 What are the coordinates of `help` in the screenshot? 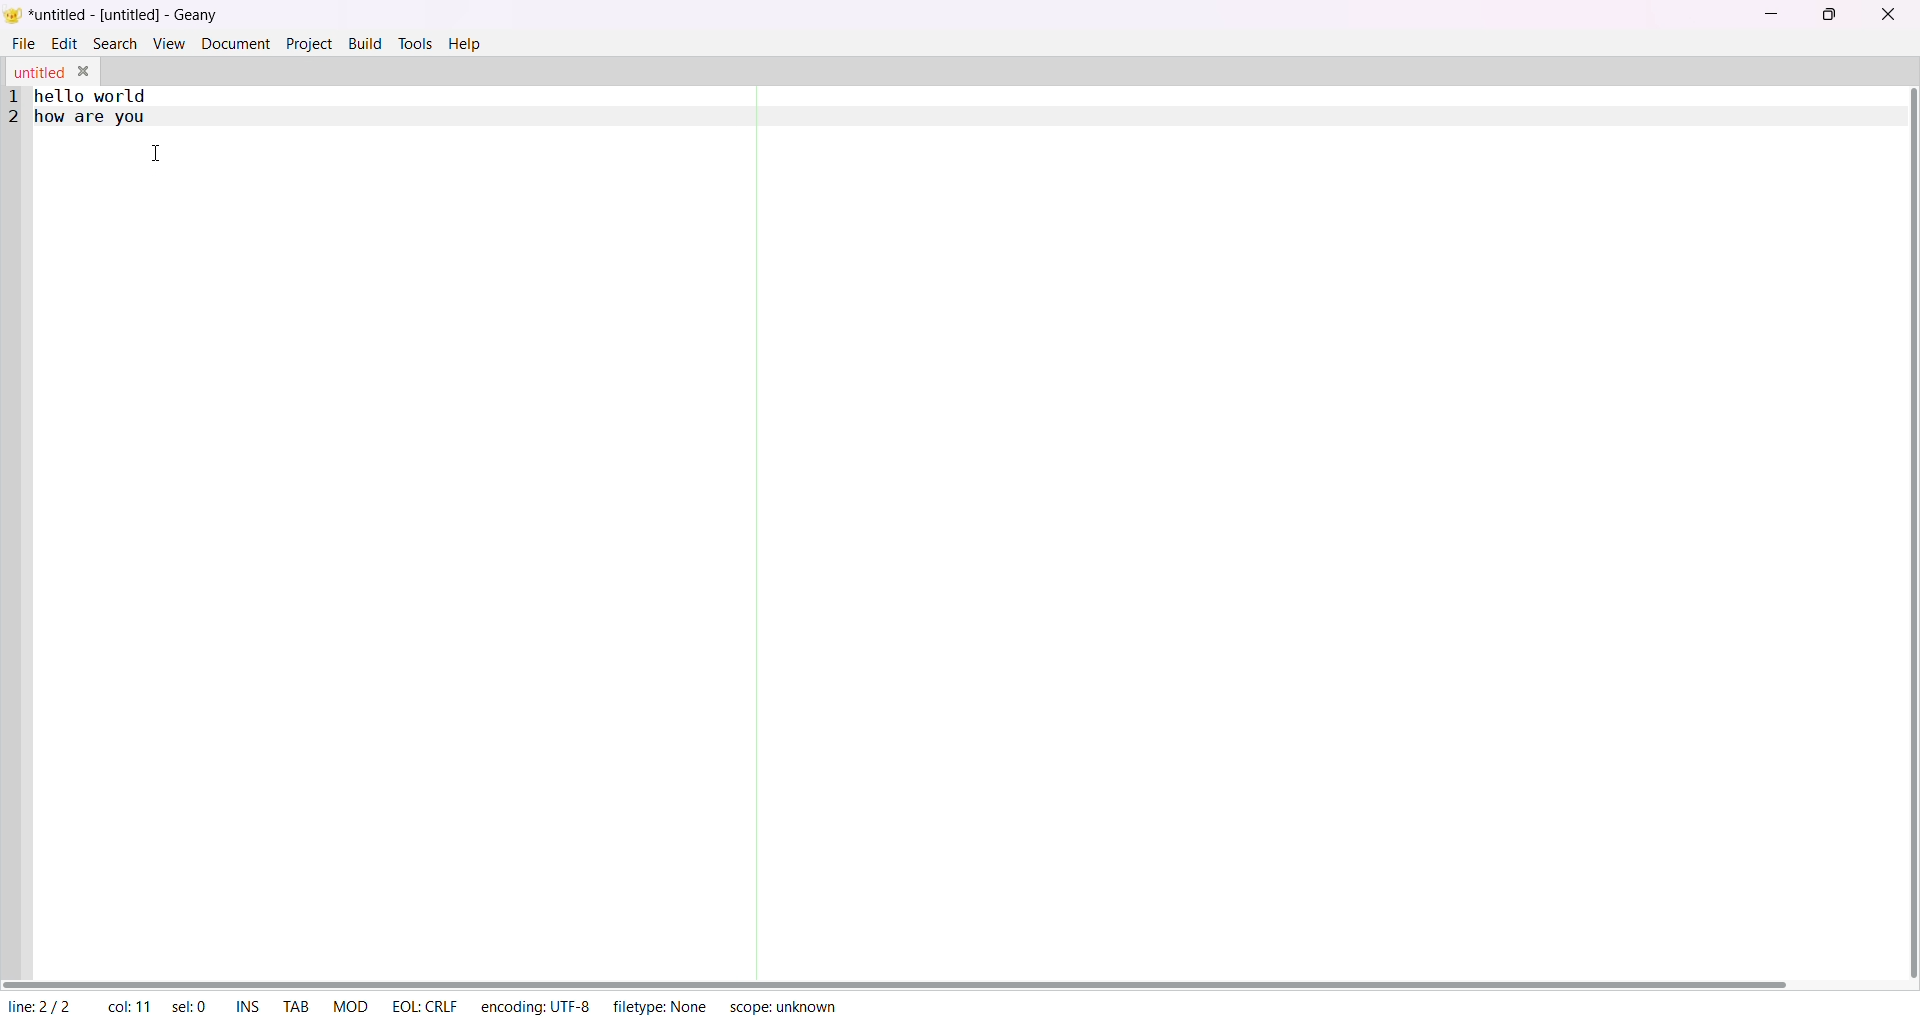 It's located at (465, 45).